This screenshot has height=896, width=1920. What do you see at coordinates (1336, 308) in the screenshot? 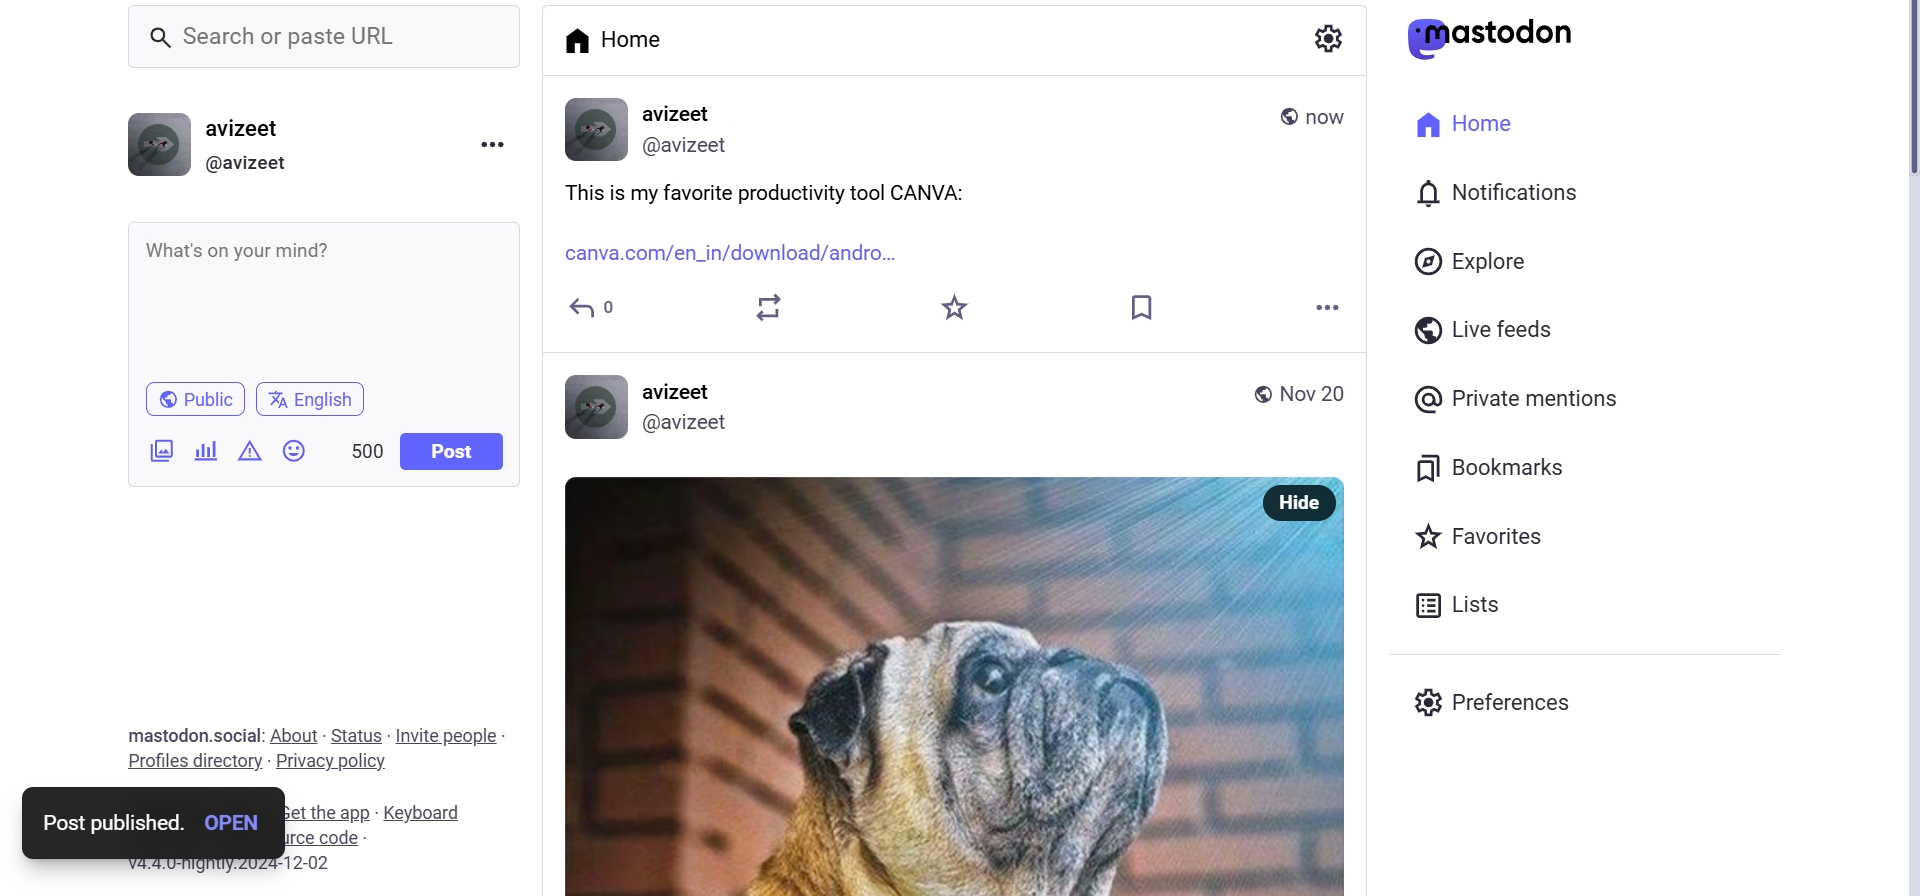
I see `more` at bounding box center [1336, 308].